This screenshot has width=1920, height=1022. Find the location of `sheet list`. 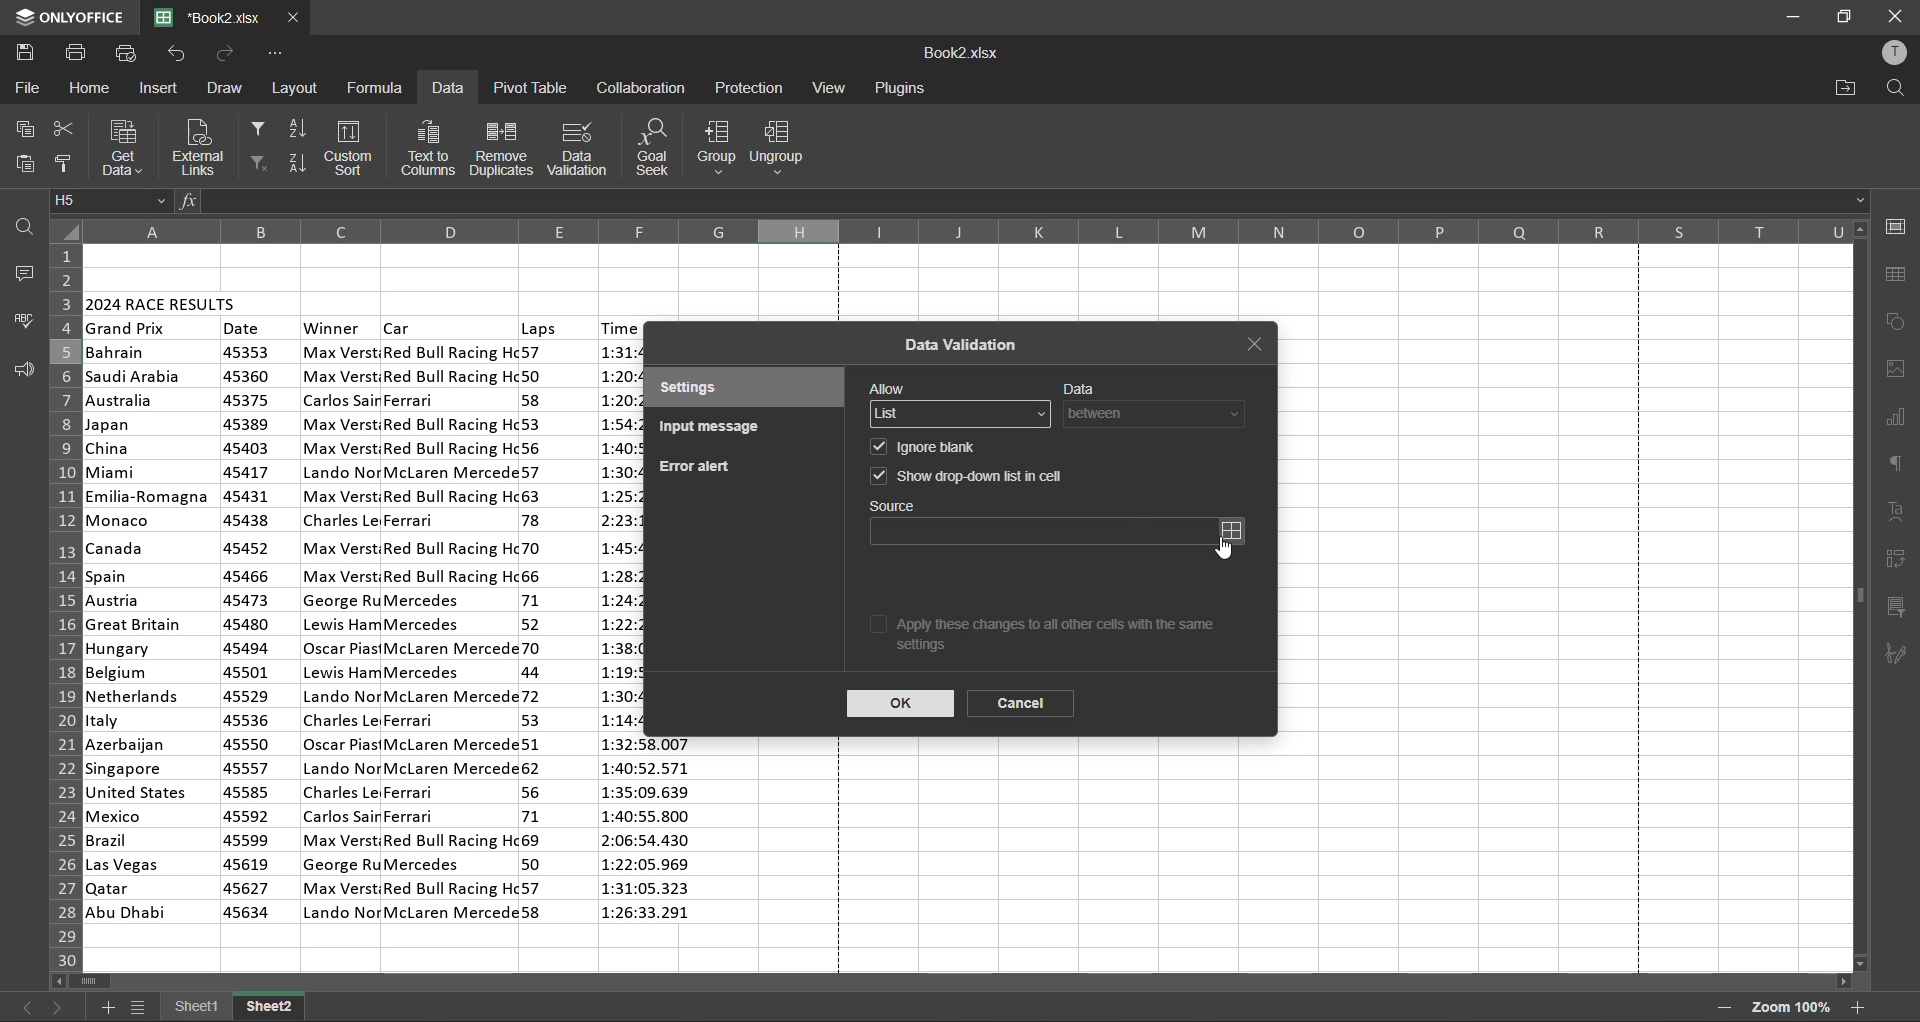

sheet list is located at coordinates (142, 1010).